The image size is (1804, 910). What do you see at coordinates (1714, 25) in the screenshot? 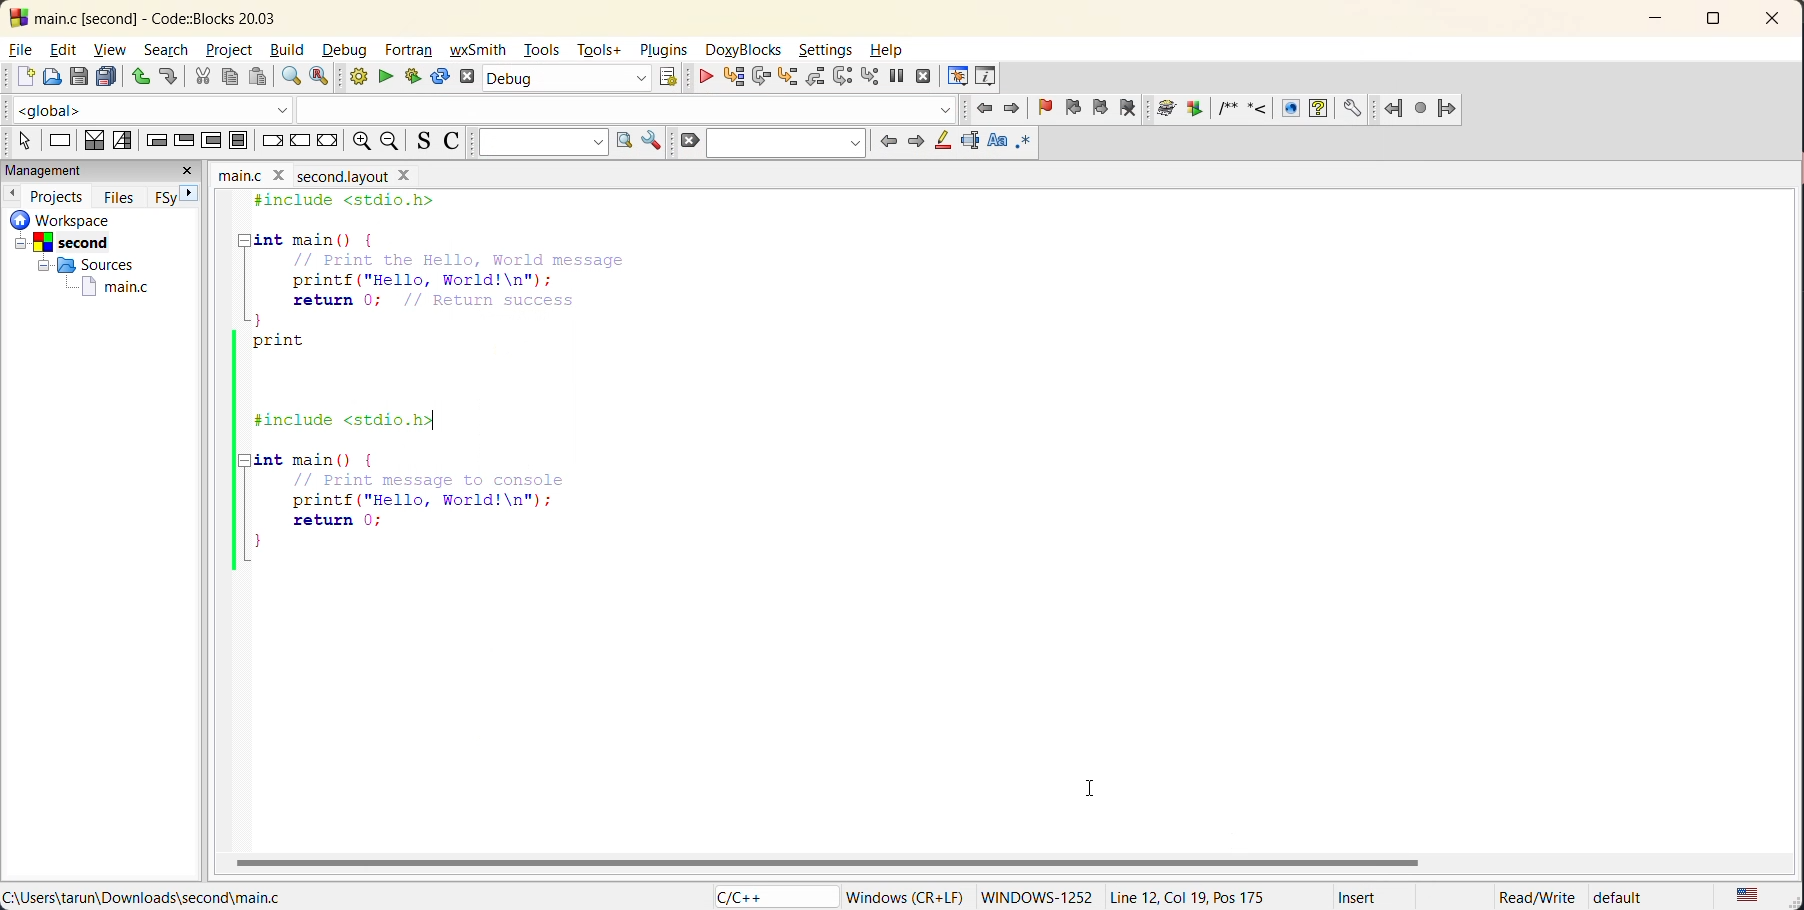
I see `maximize` at bounding box center [1714, 25].